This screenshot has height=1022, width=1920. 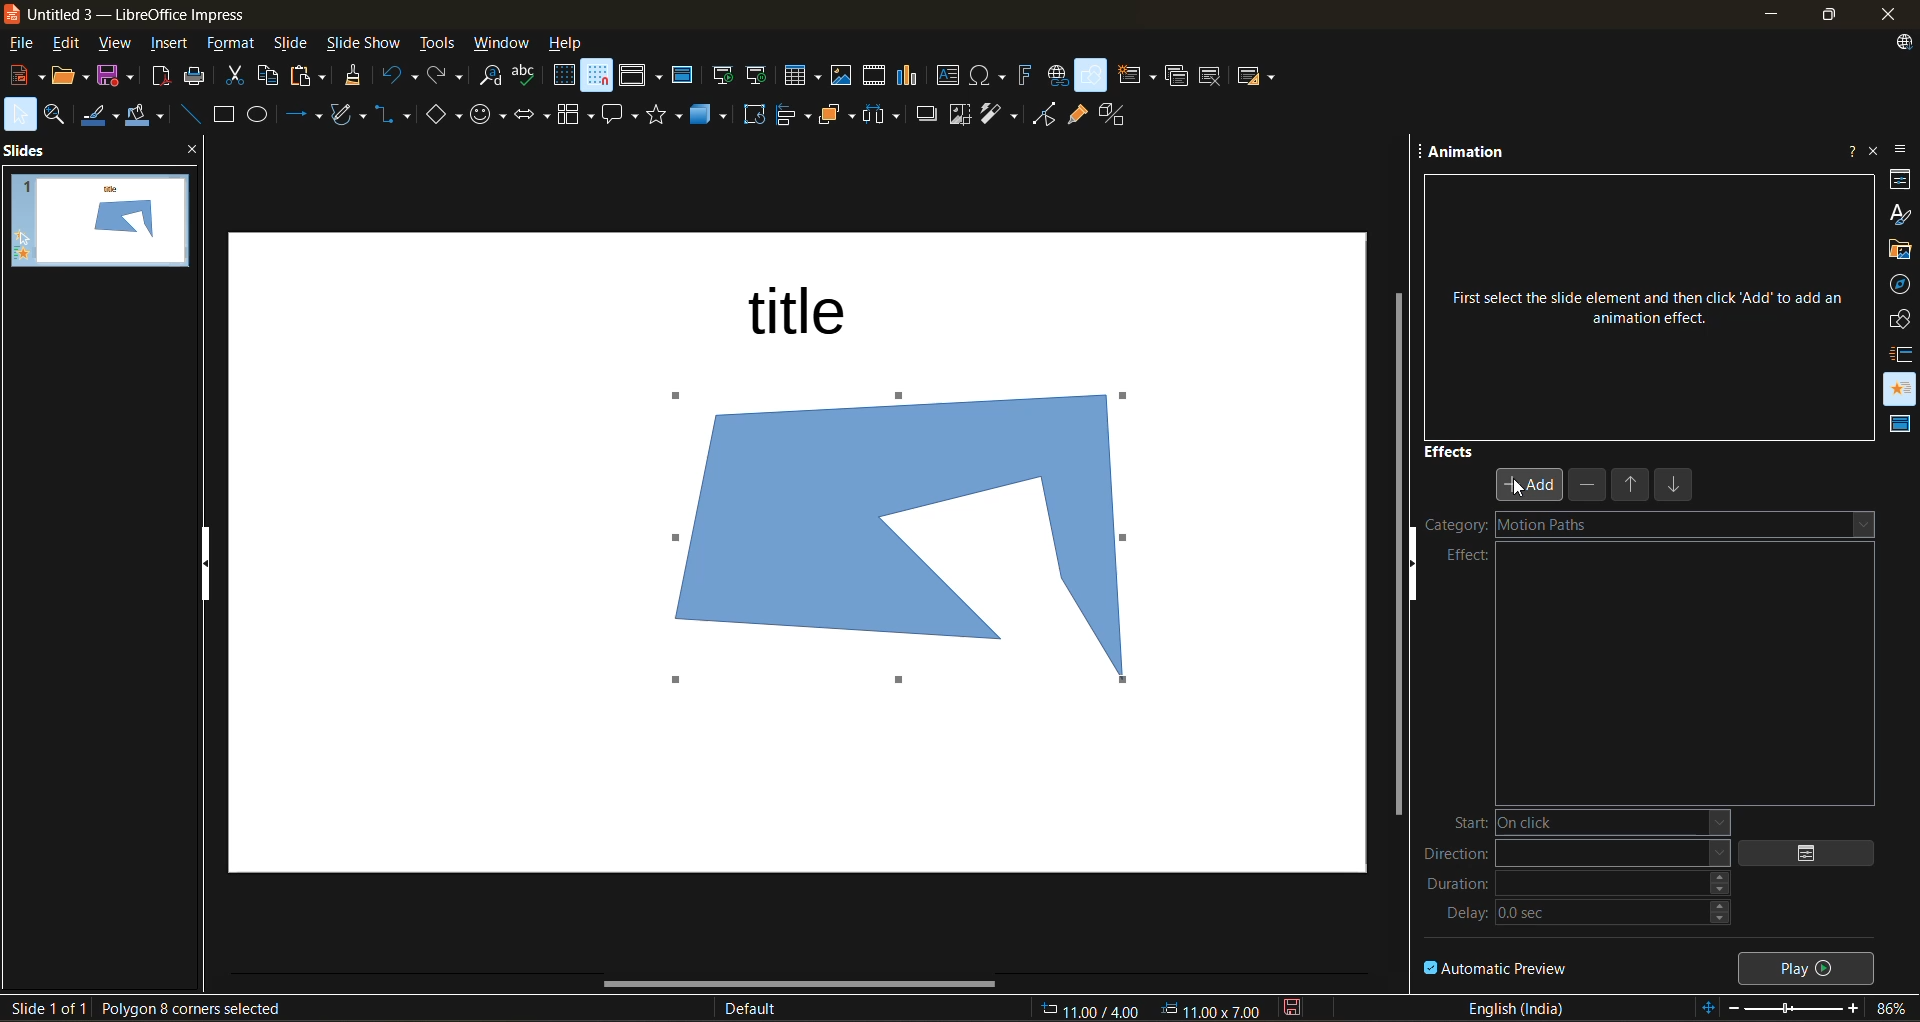 I want to click on fit to slide, so click(x=1704, y=1005).